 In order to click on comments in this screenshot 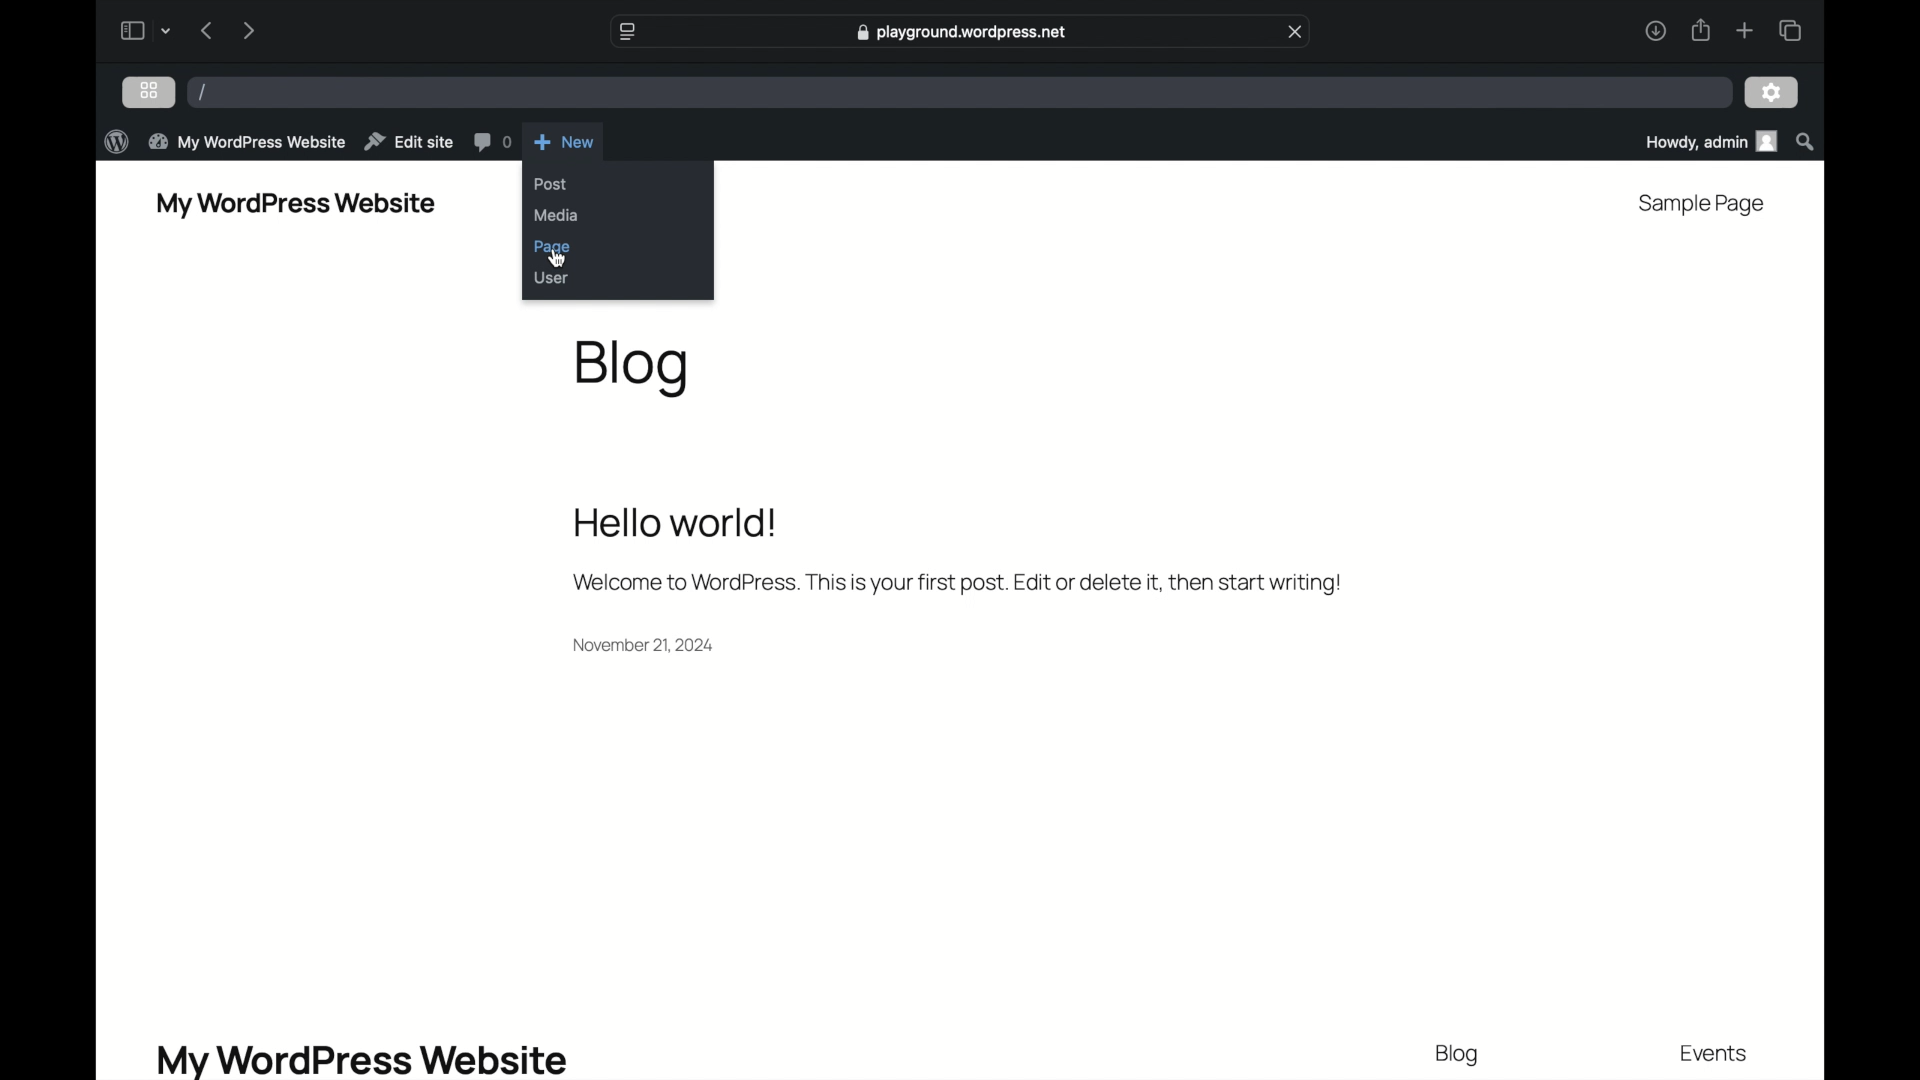, I will do `click(493, 142)`.